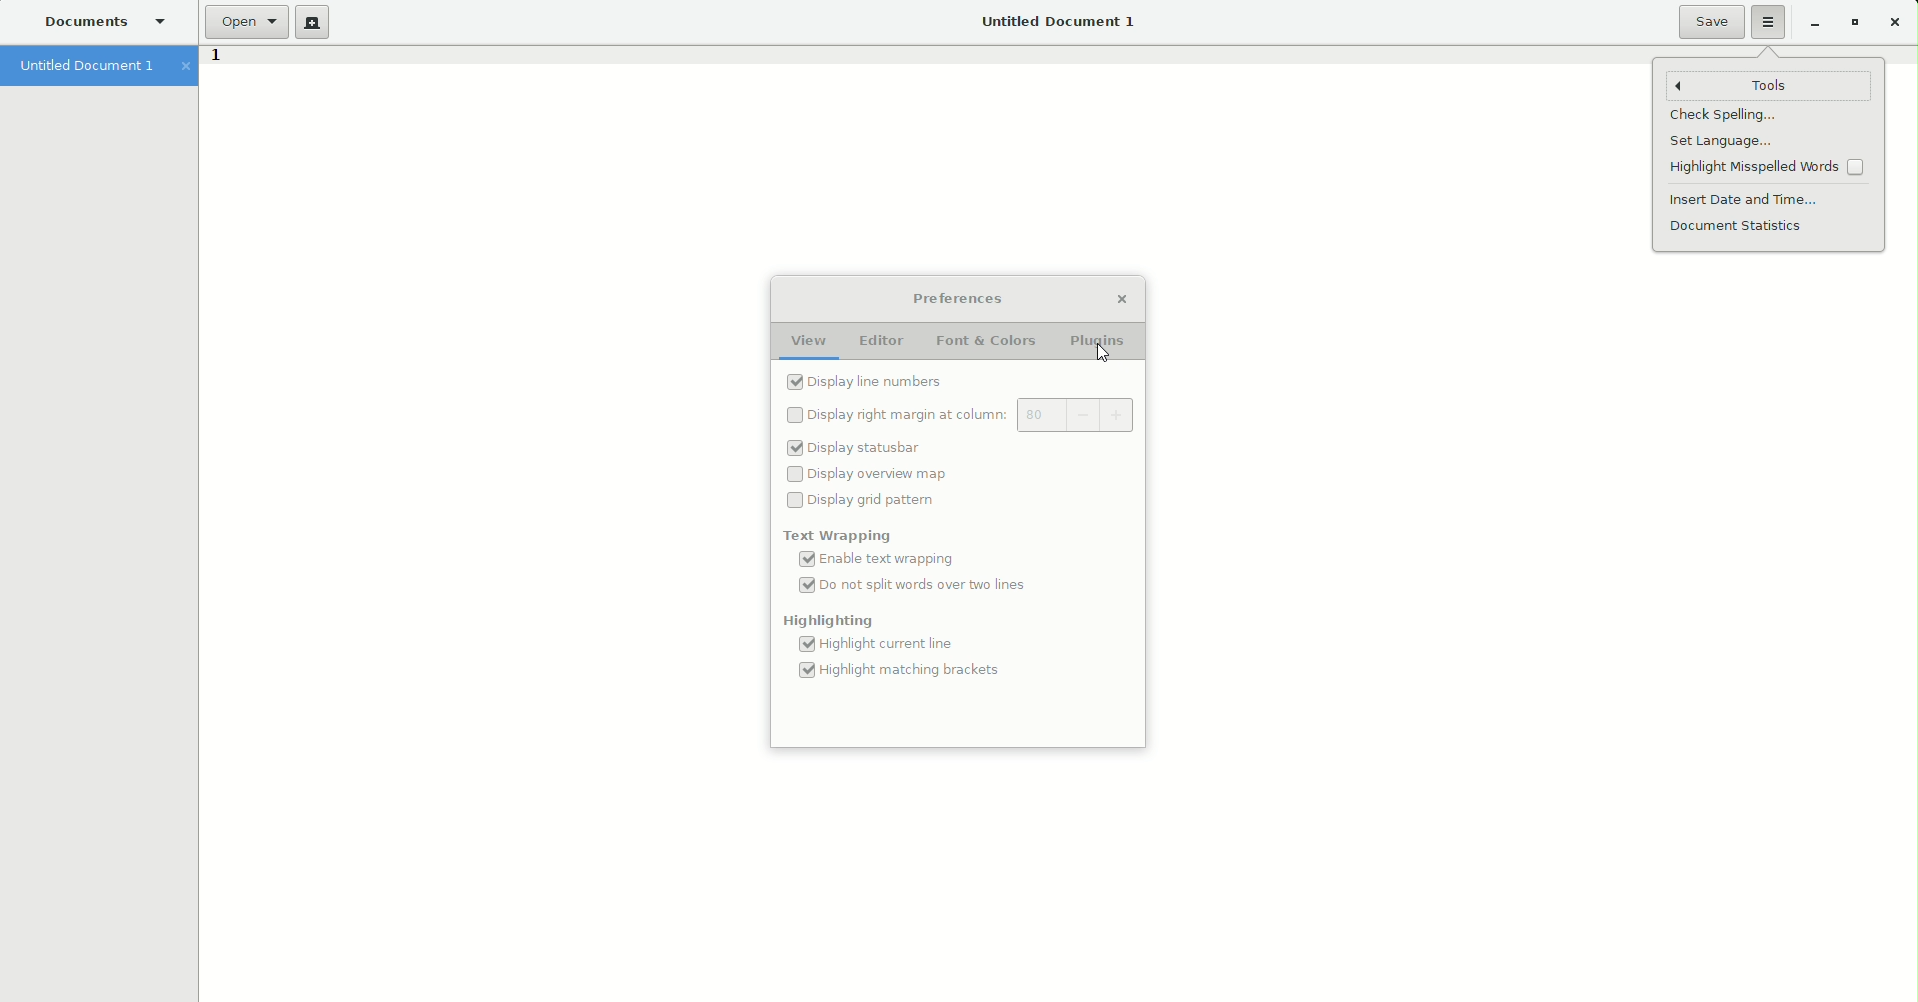  I want to click on Cursor, so click(1102, 356).